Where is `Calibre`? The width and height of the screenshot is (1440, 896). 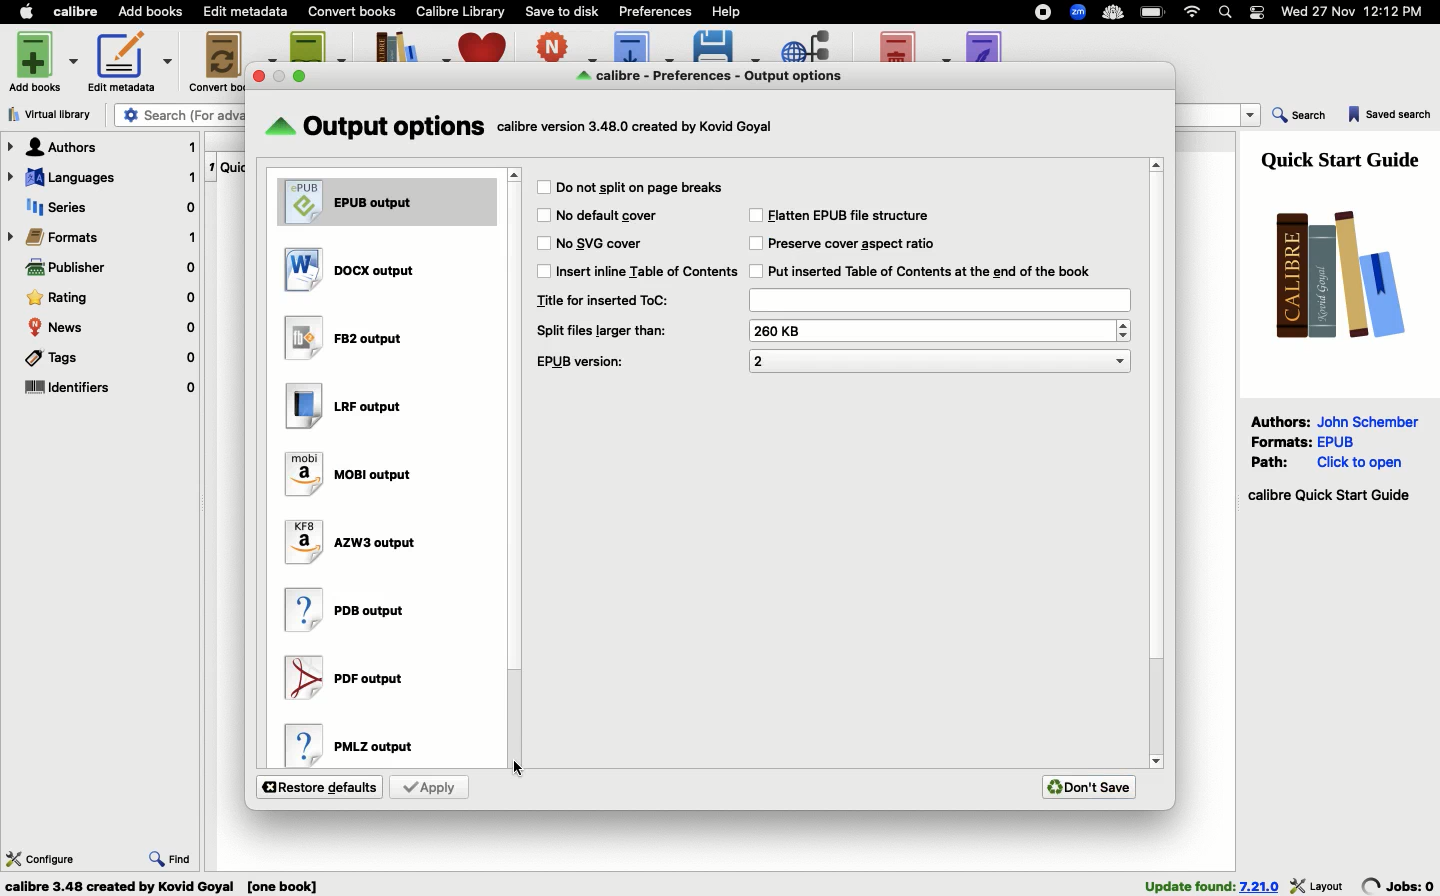 Calibre is located at coordinates (79, 11).